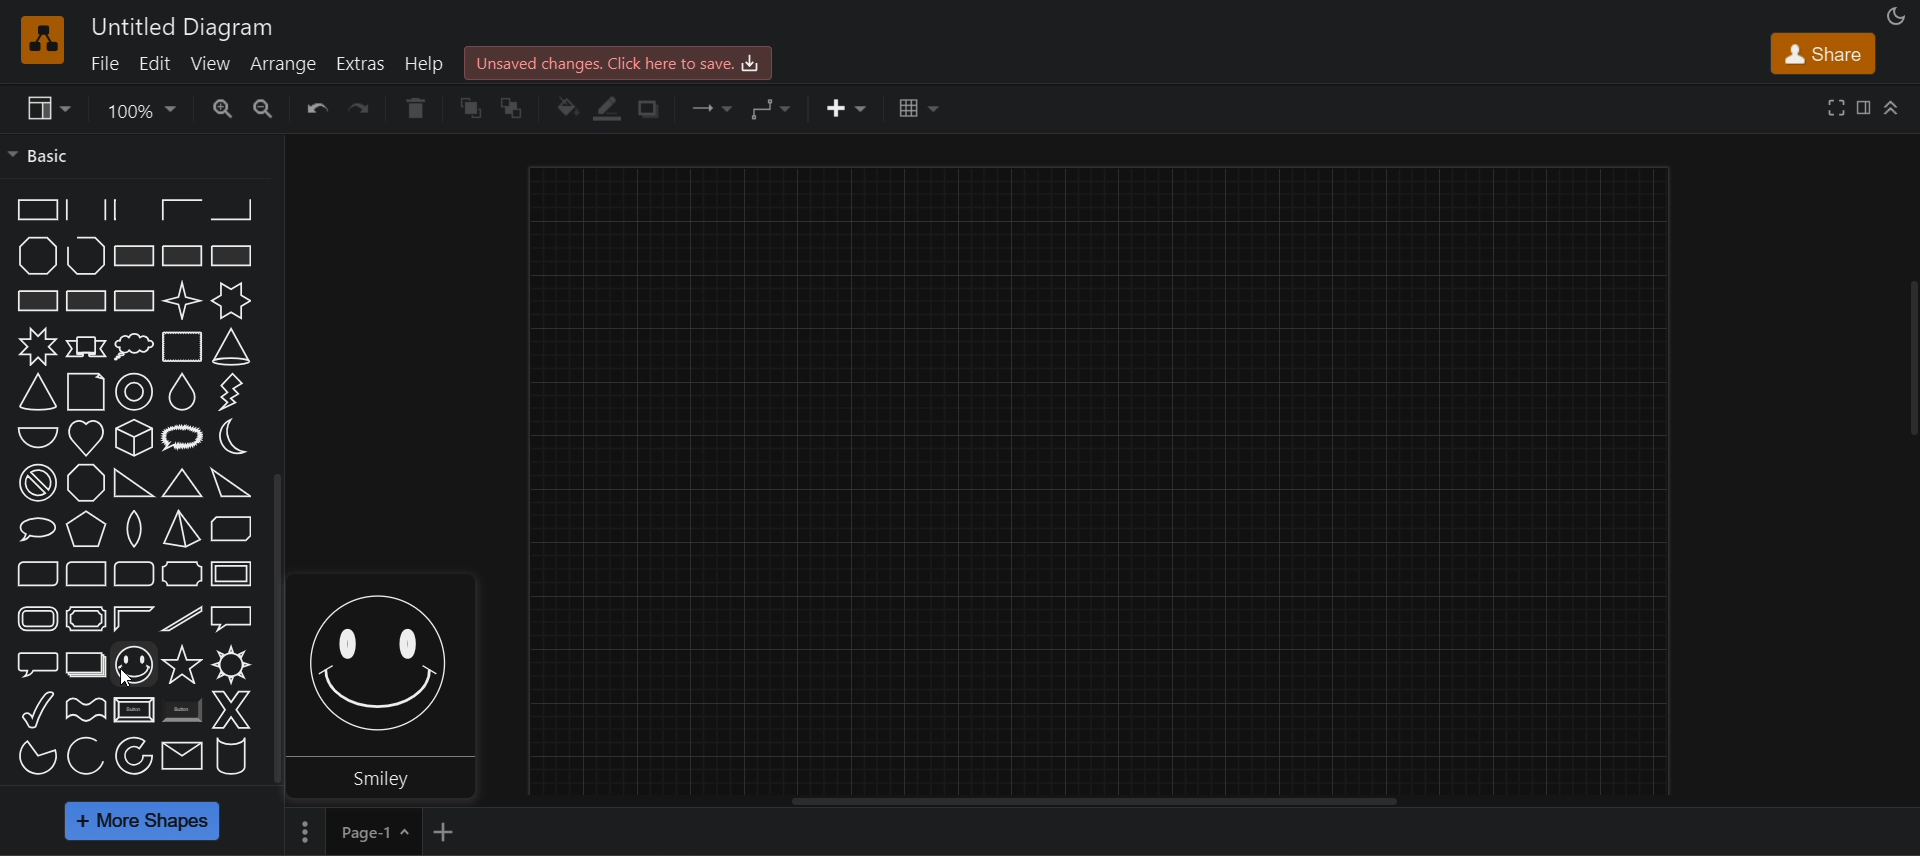 This screenshot has height=856, width=1920. I want to click on sun, so click(232, 666).